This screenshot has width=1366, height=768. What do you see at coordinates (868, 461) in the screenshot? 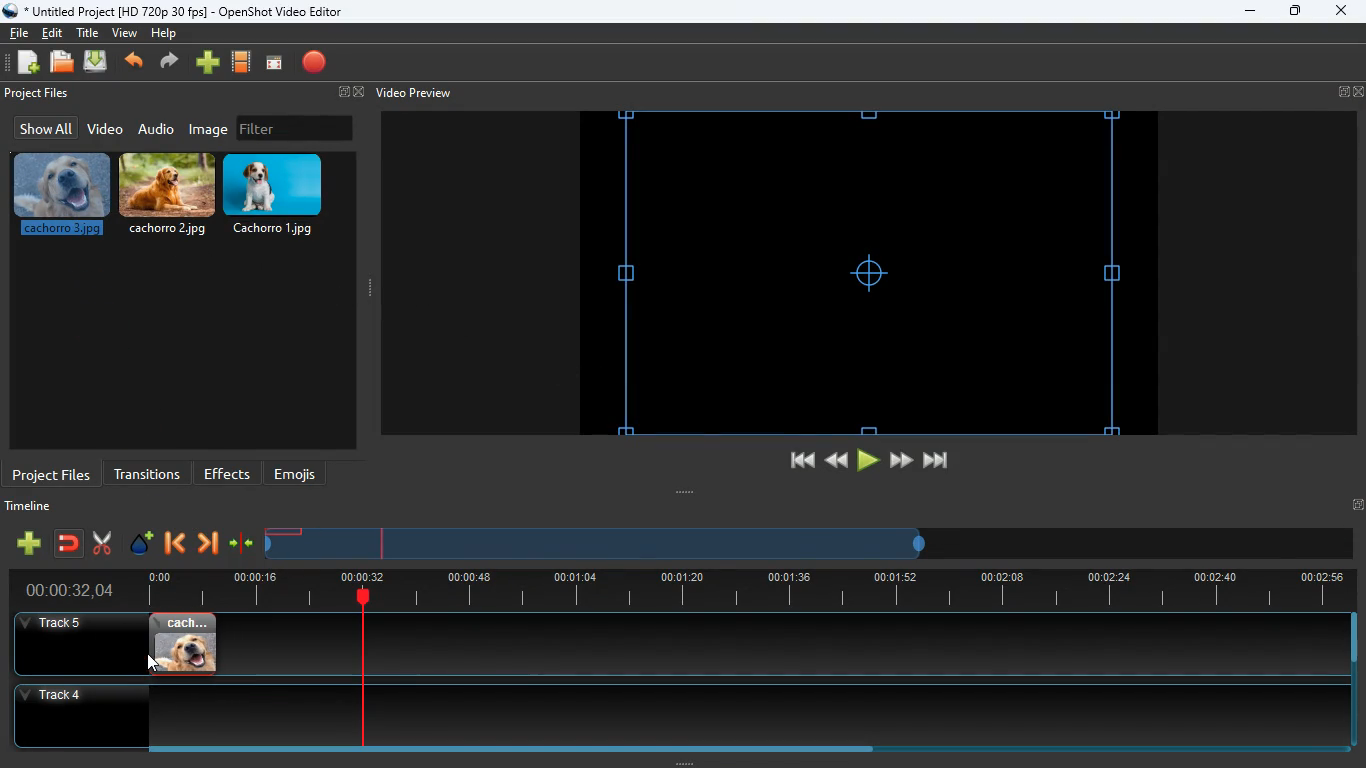
I see `play` at bounding box center [868, 461].